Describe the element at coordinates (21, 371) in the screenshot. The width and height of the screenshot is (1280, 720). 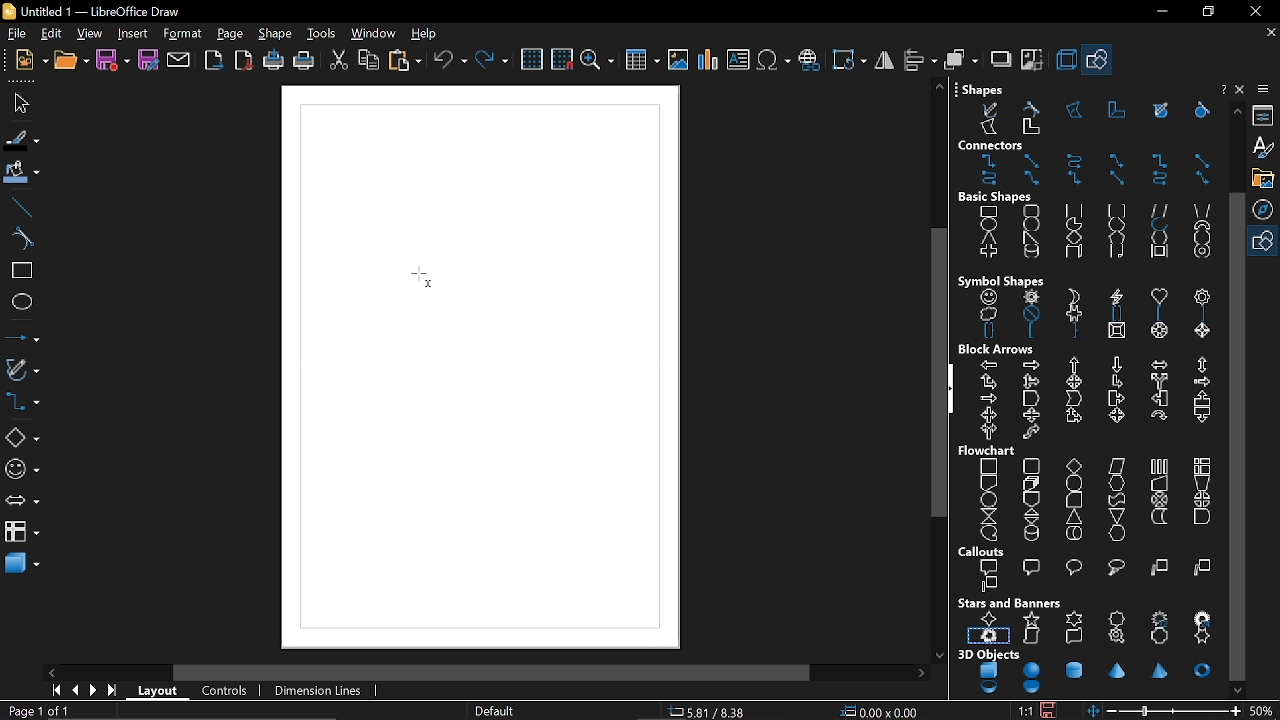
I see `curves and polygons` at that location.